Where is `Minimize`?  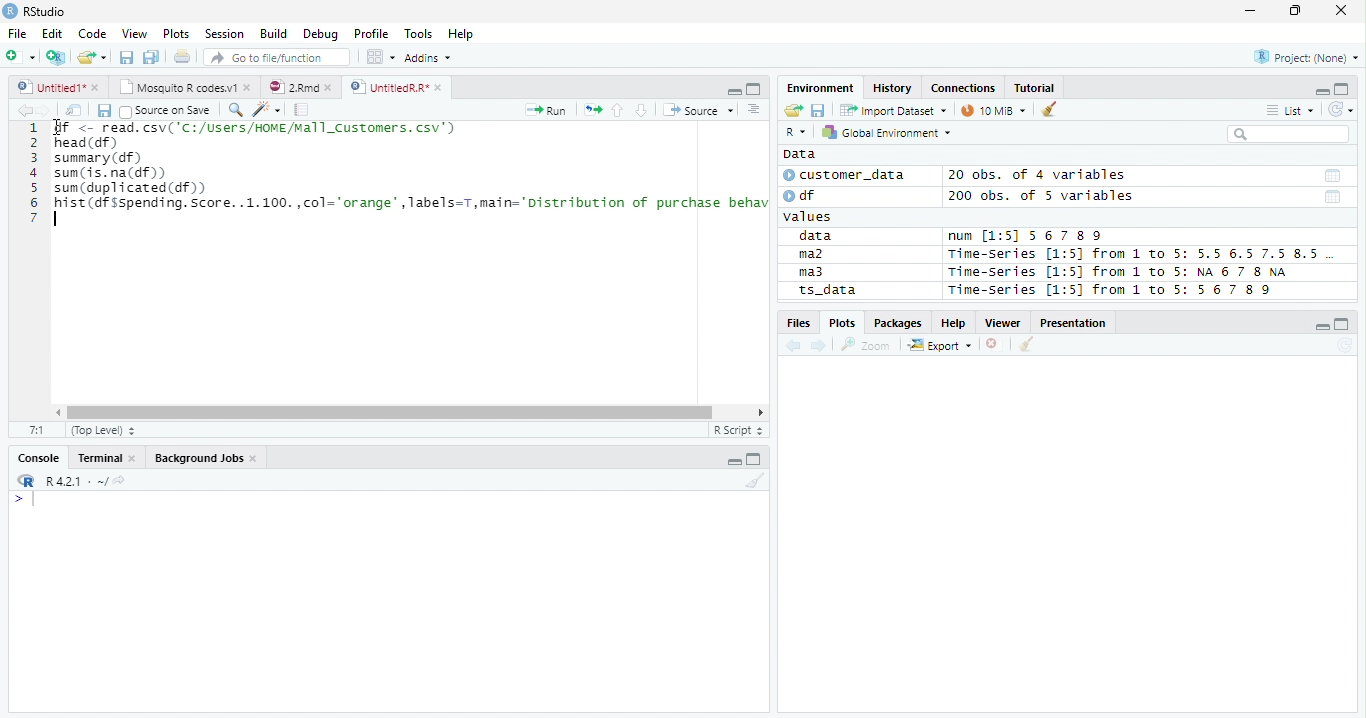
Minimize is located at coordinates (1249, 13).